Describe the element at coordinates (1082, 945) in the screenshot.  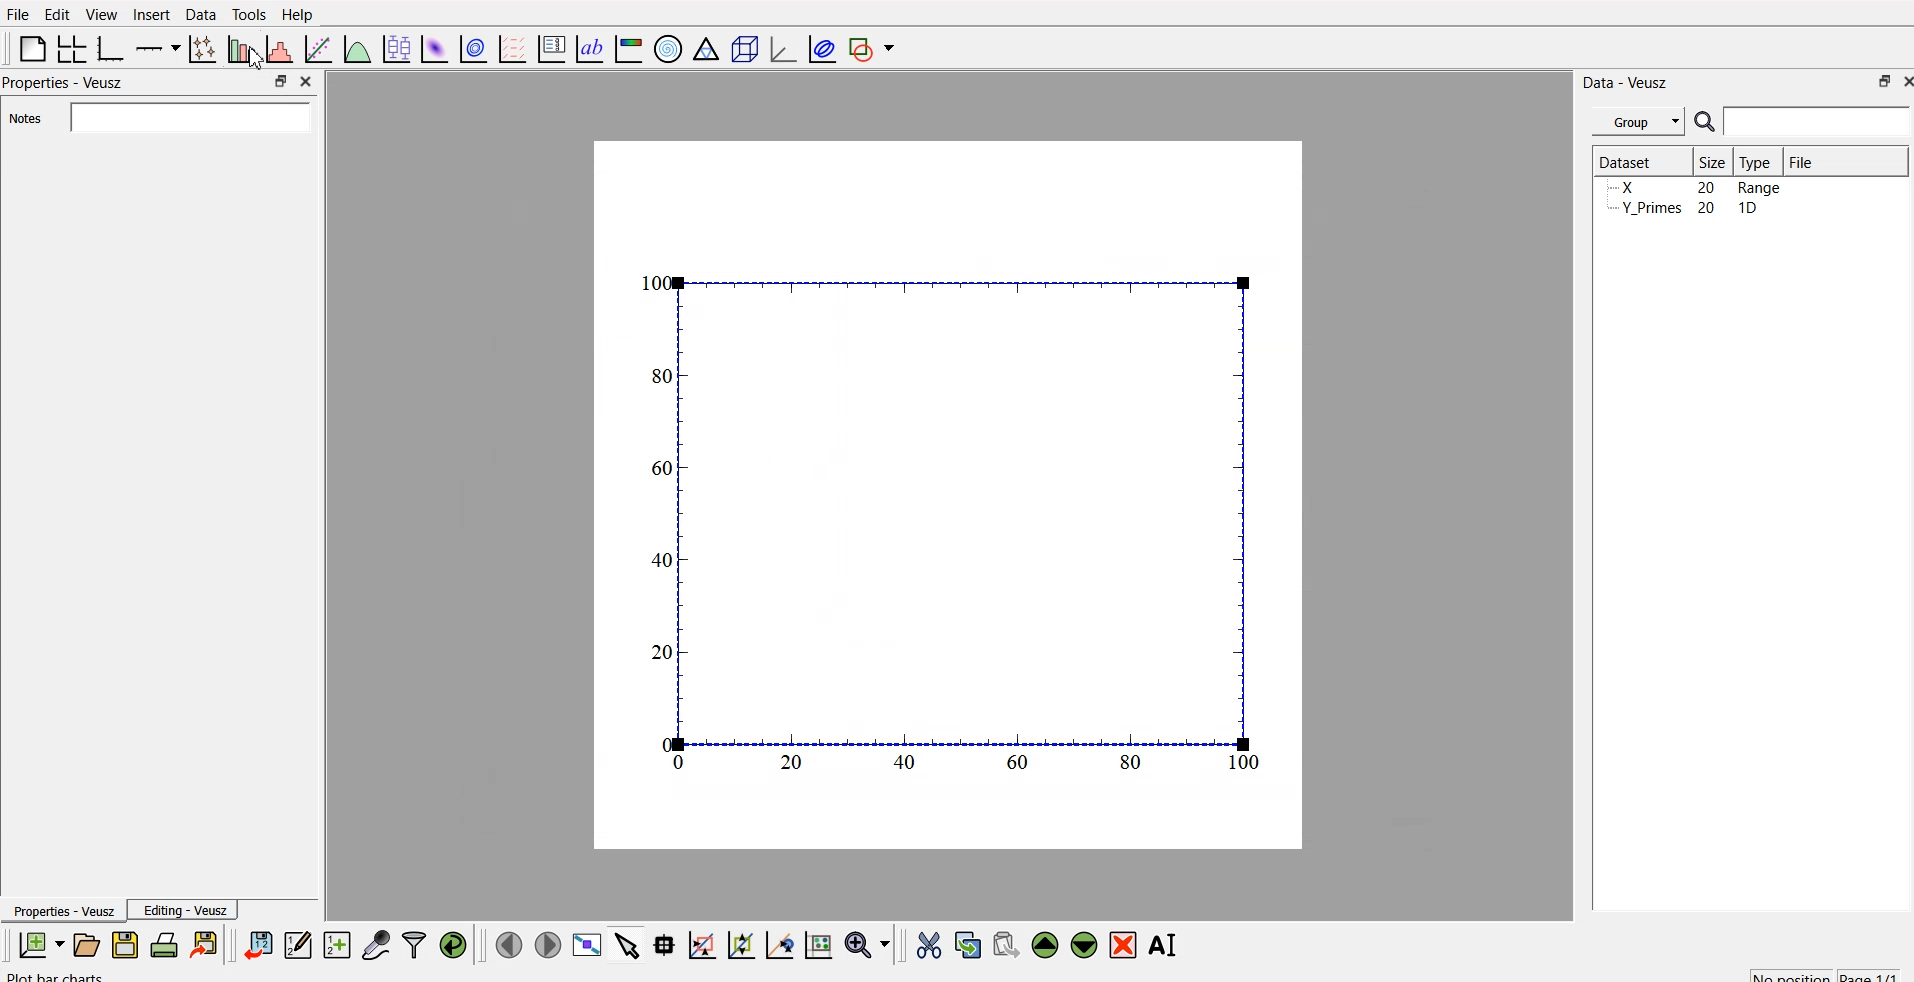
I see `move down the widget ` at that location.